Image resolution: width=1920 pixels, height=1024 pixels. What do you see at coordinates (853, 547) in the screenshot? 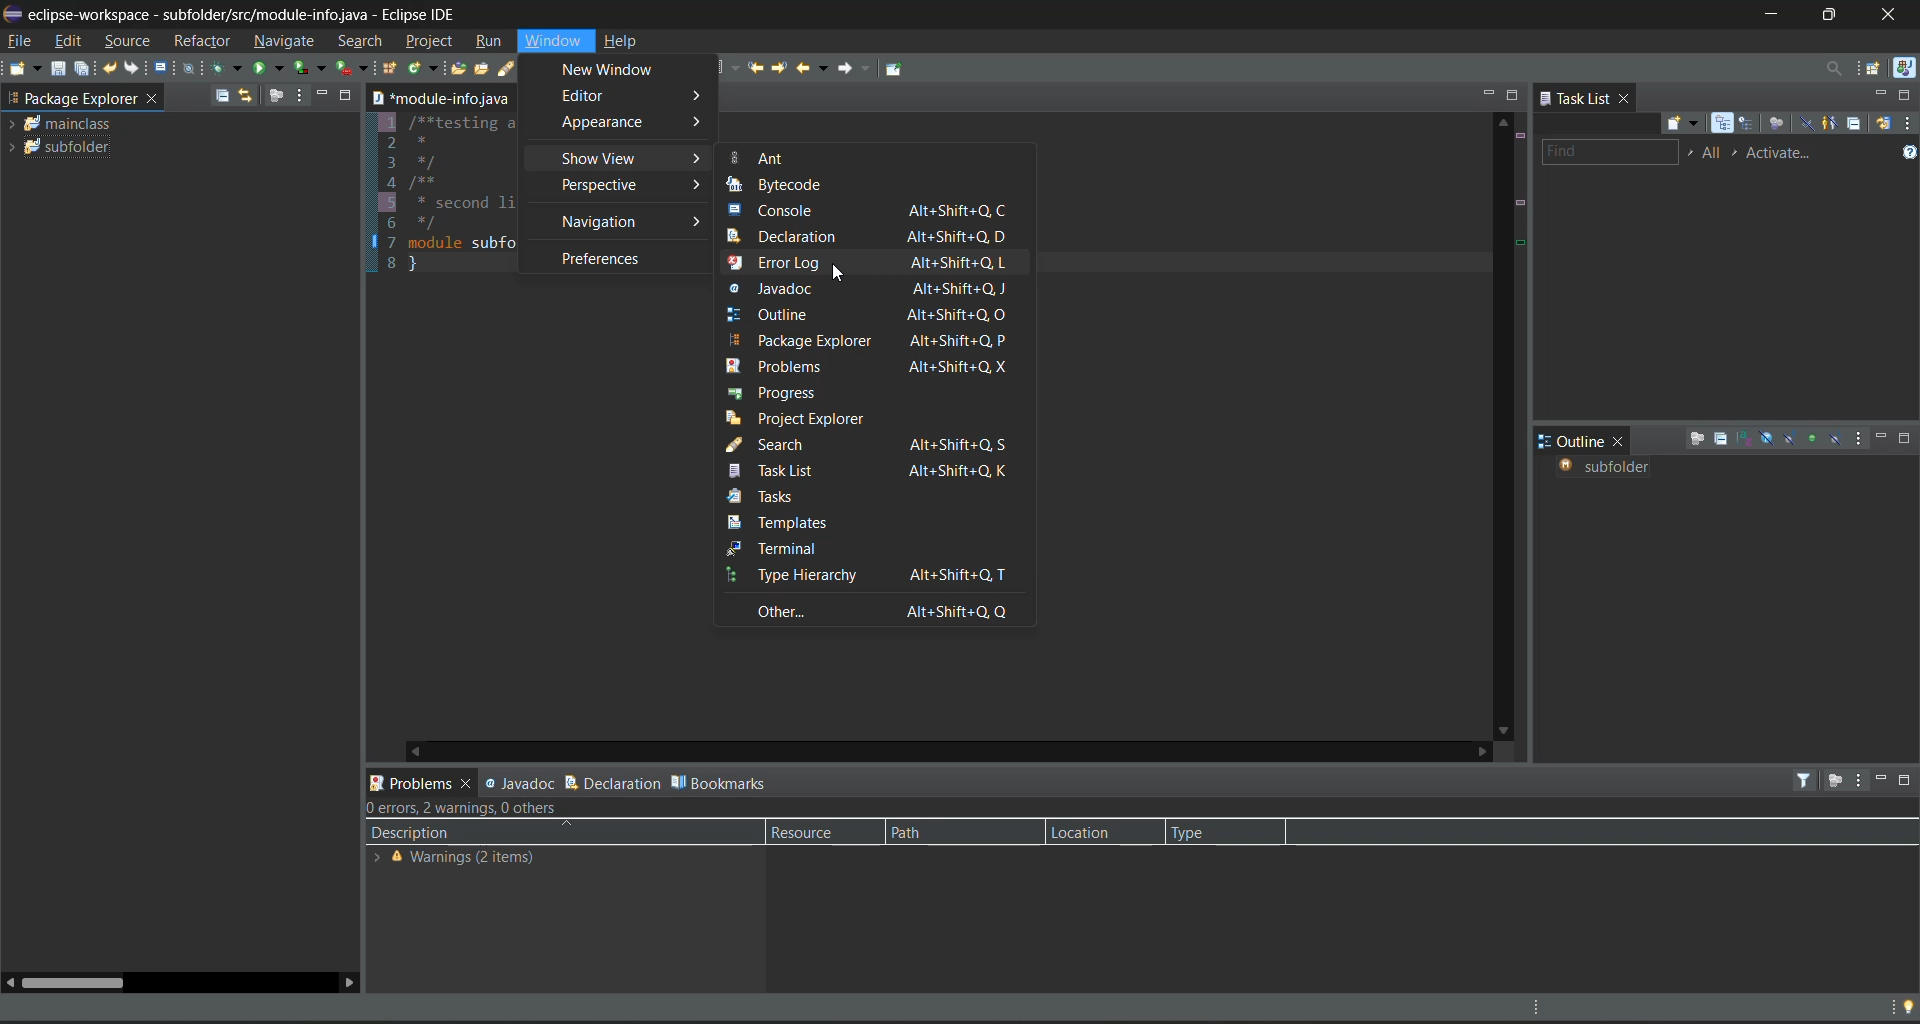
I see `terminal` at bounding box center [853, 547].